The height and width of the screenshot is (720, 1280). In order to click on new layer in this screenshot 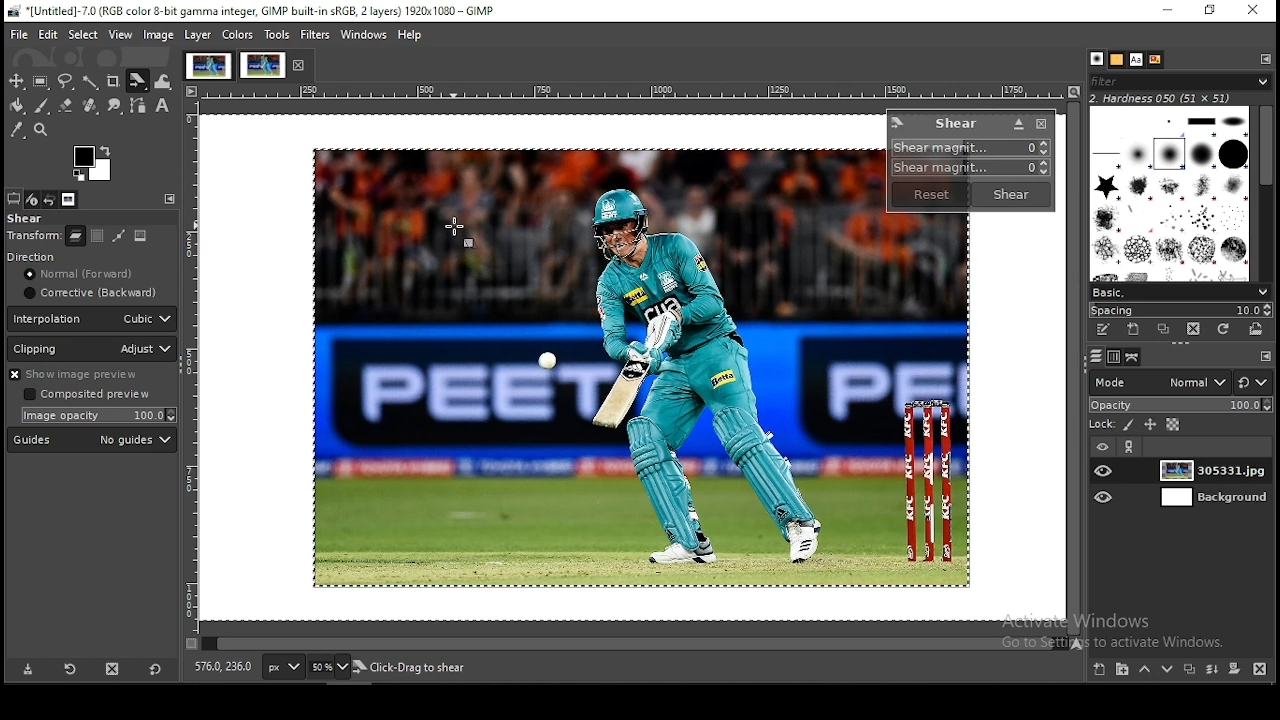, I will do `click(1099, 670)`.